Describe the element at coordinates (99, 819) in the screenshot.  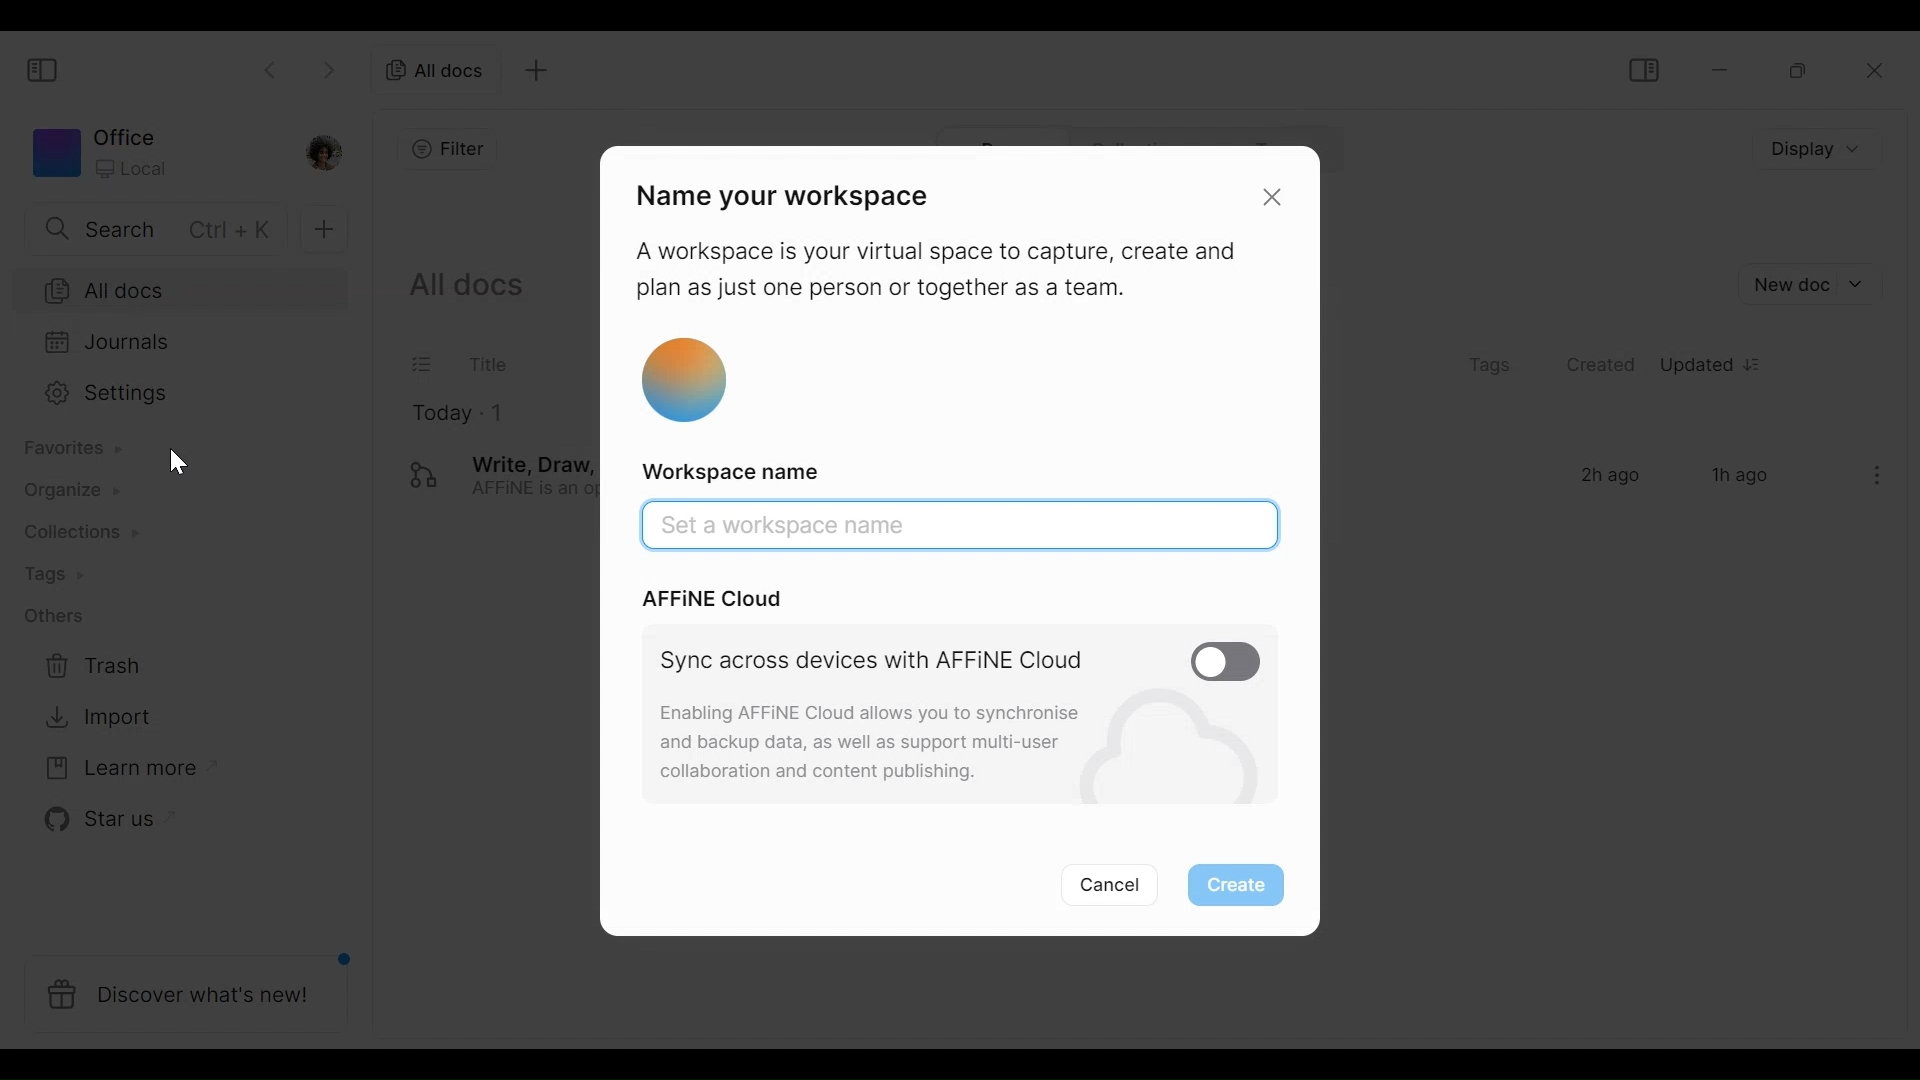
I see `Star us` at that location.